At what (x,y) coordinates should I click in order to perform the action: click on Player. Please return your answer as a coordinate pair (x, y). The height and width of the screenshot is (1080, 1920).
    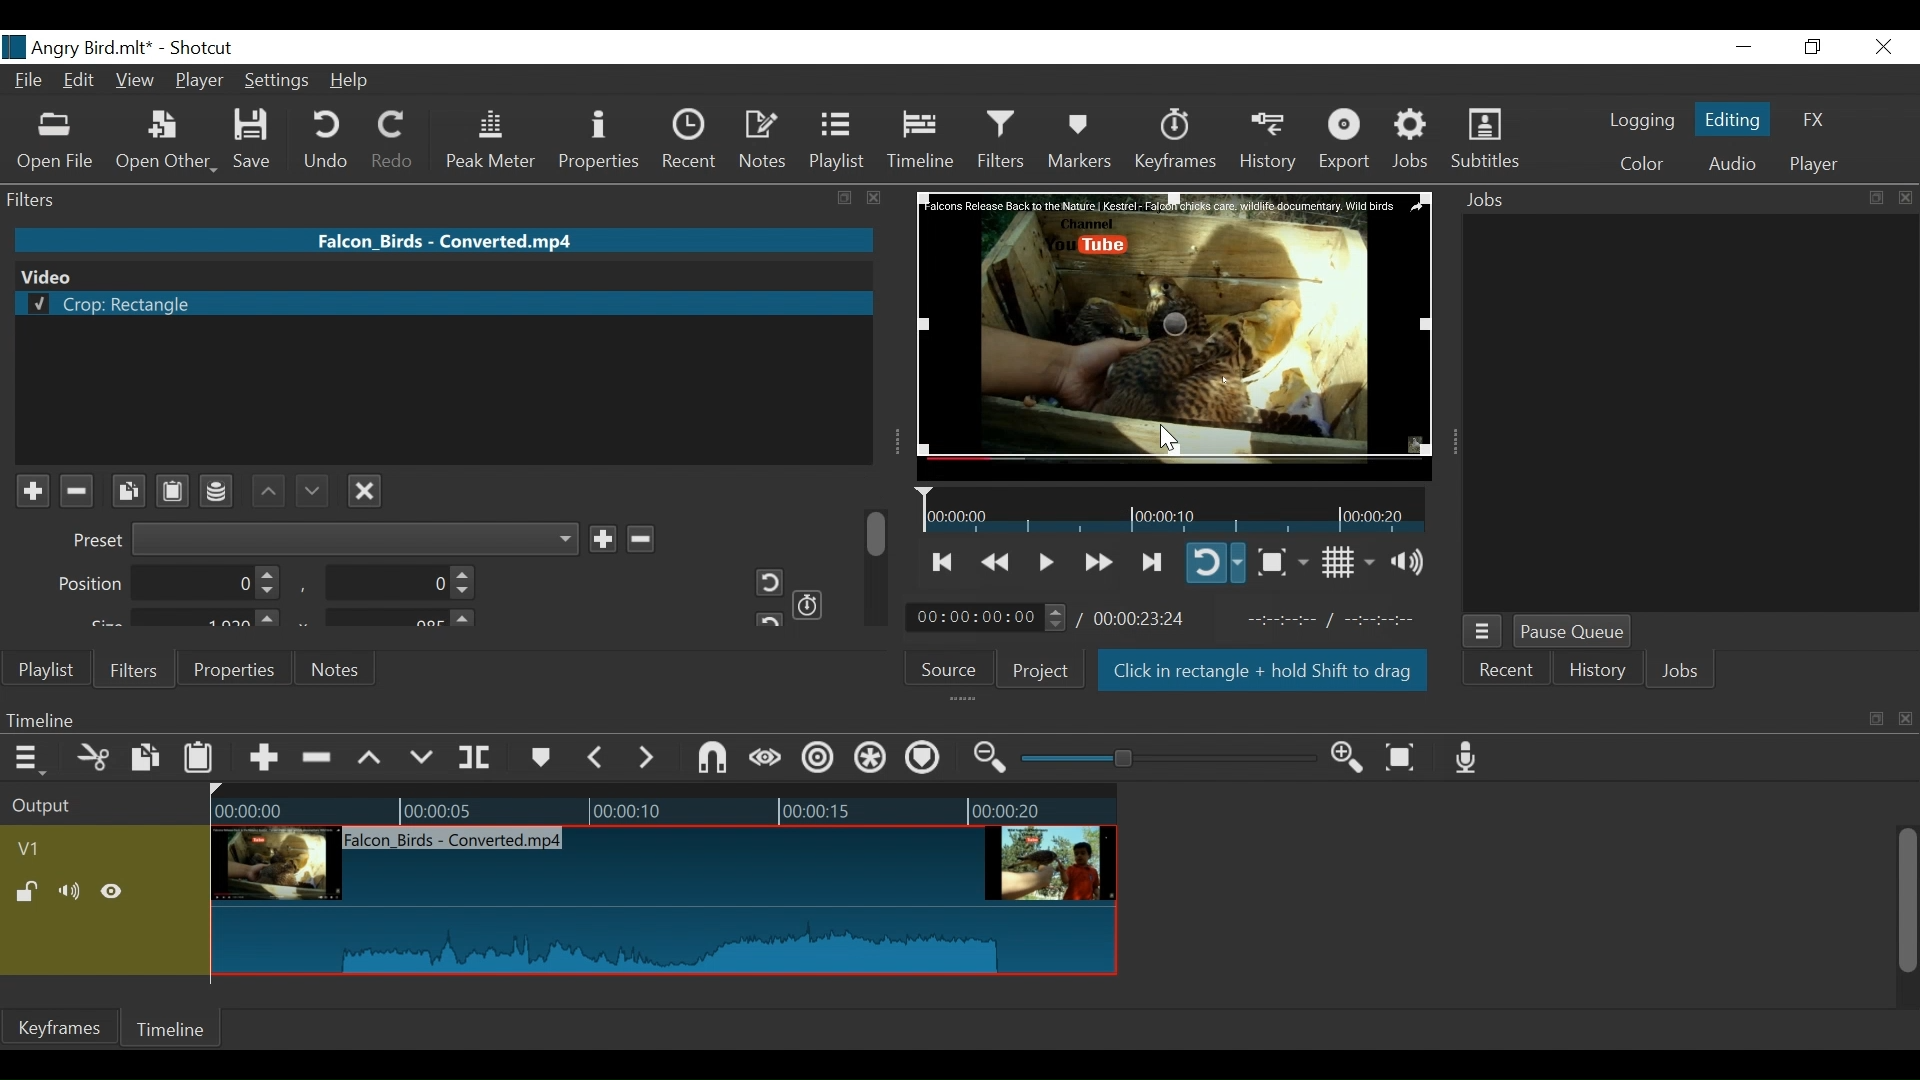
    Looking at the image, I should click on (201, 83).